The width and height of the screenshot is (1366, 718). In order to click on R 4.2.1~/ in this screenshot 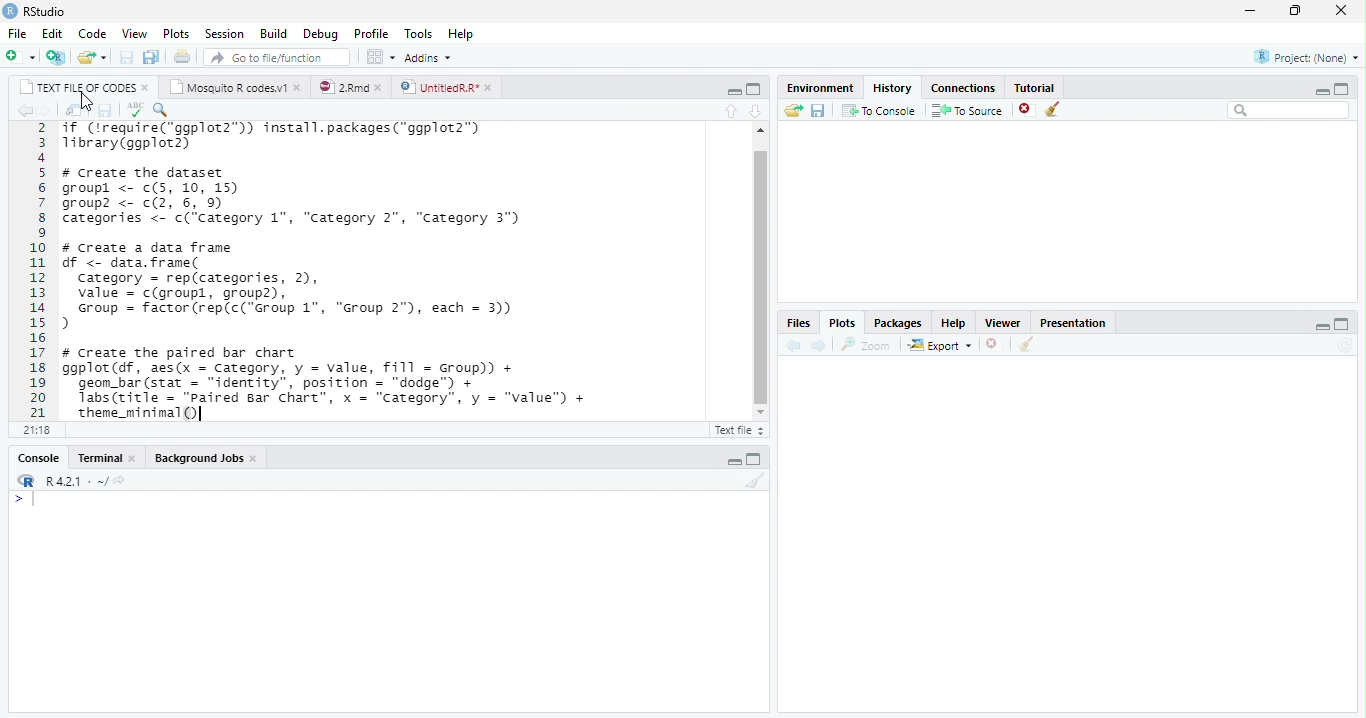, I will do `click(75, 481)`.